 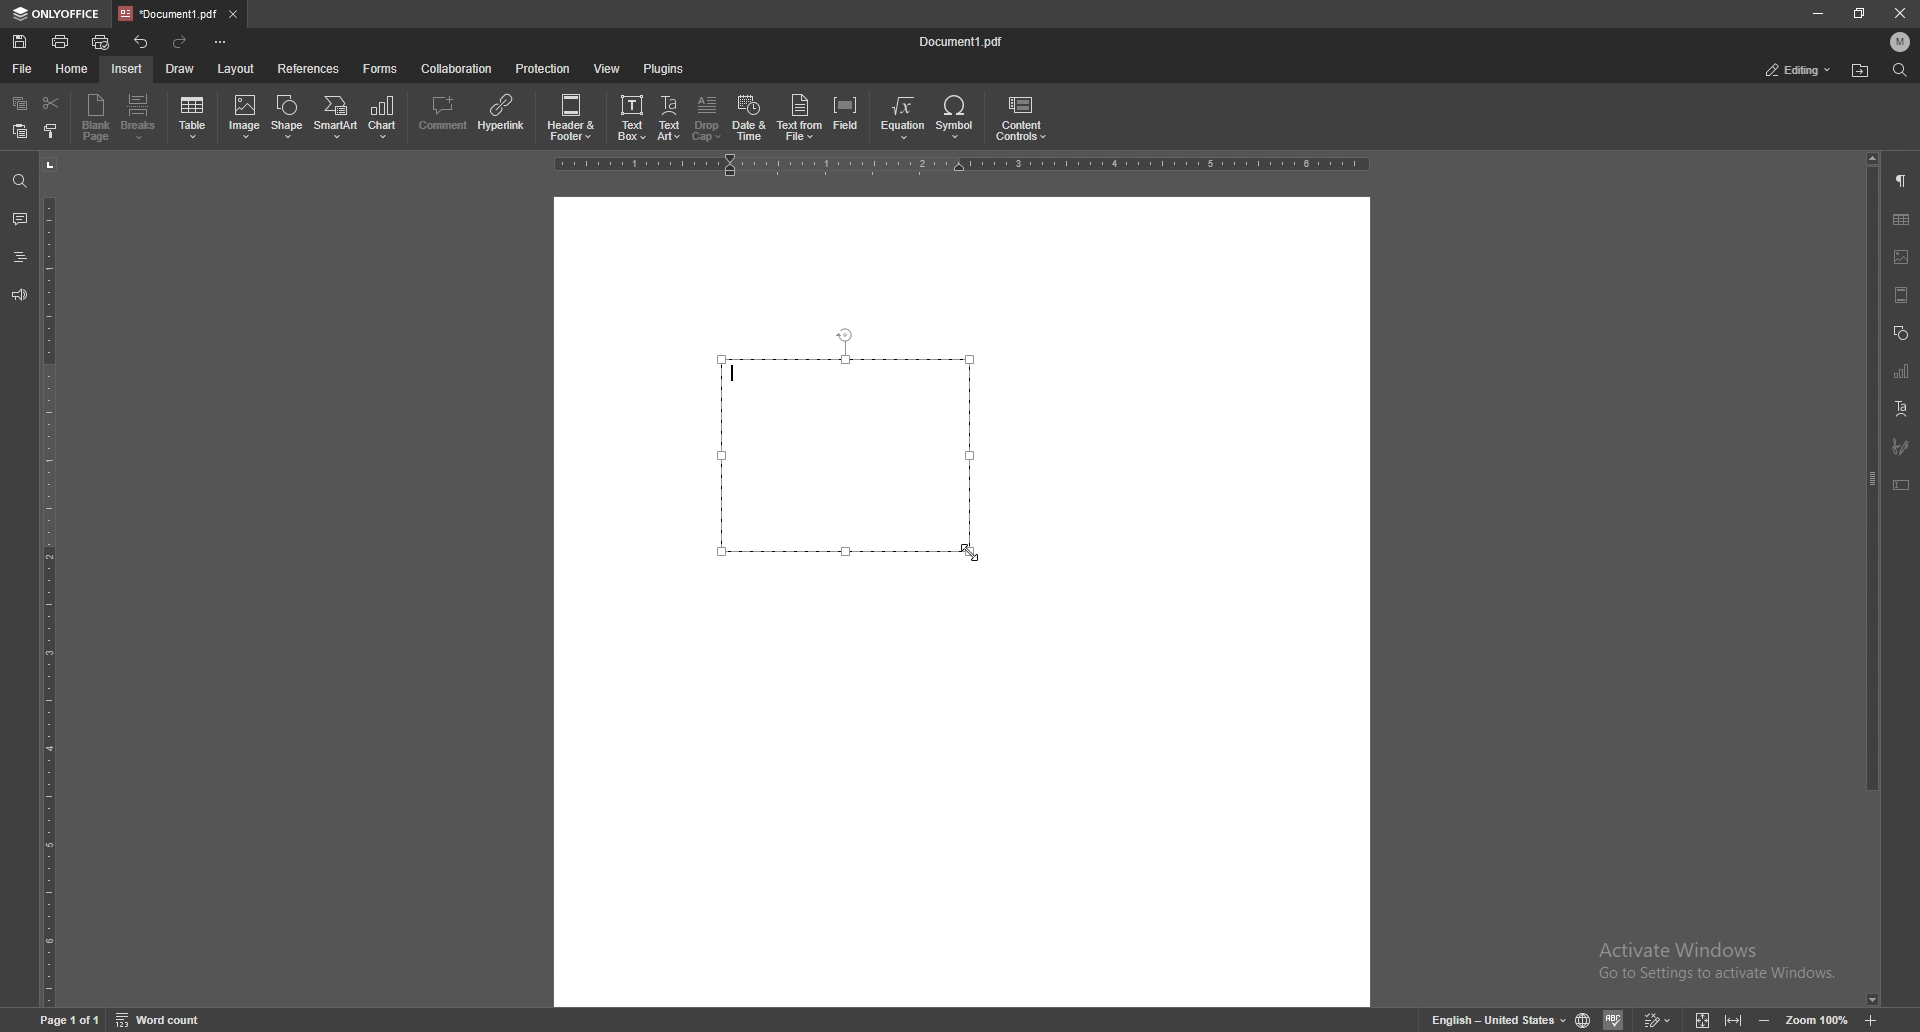 I want to click on chart, so click(x=386, y=117).